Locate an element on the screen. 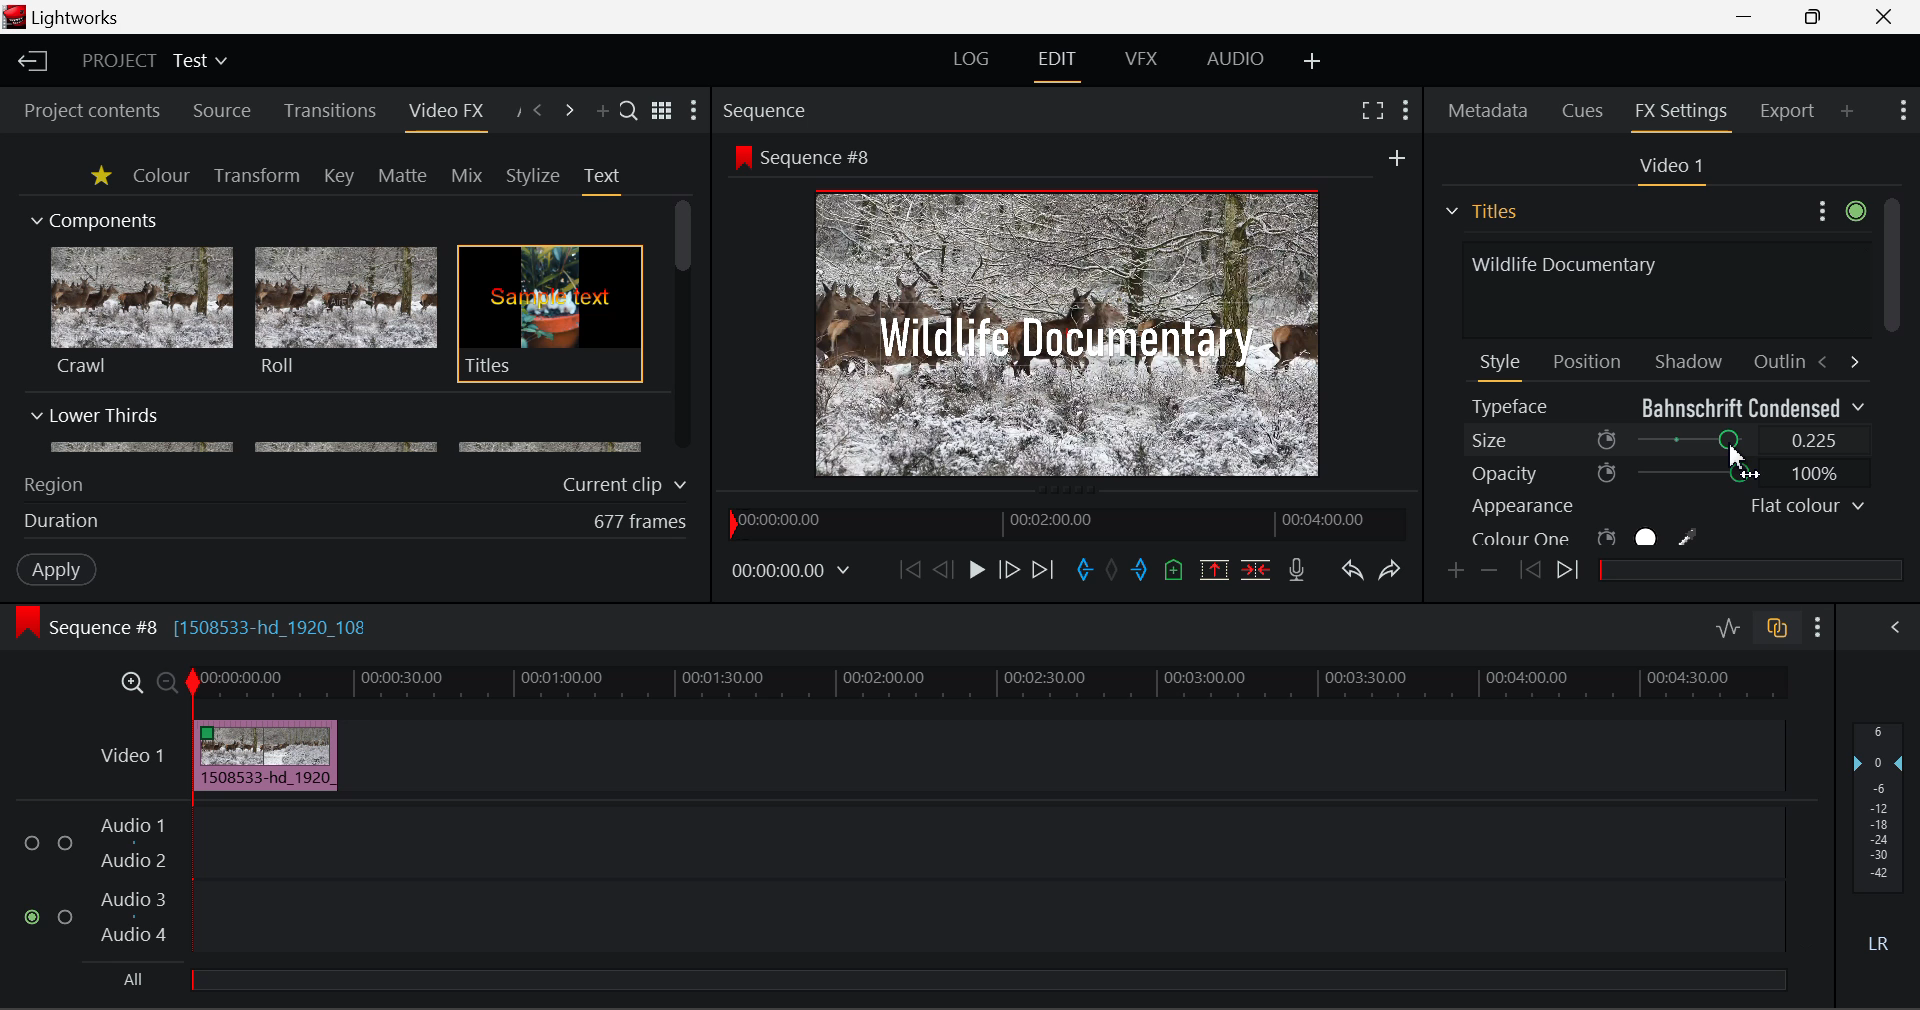 The height and width of the screenshot is (1010, 1920). Video FX Panel Open is located at coordinates (445, 113).